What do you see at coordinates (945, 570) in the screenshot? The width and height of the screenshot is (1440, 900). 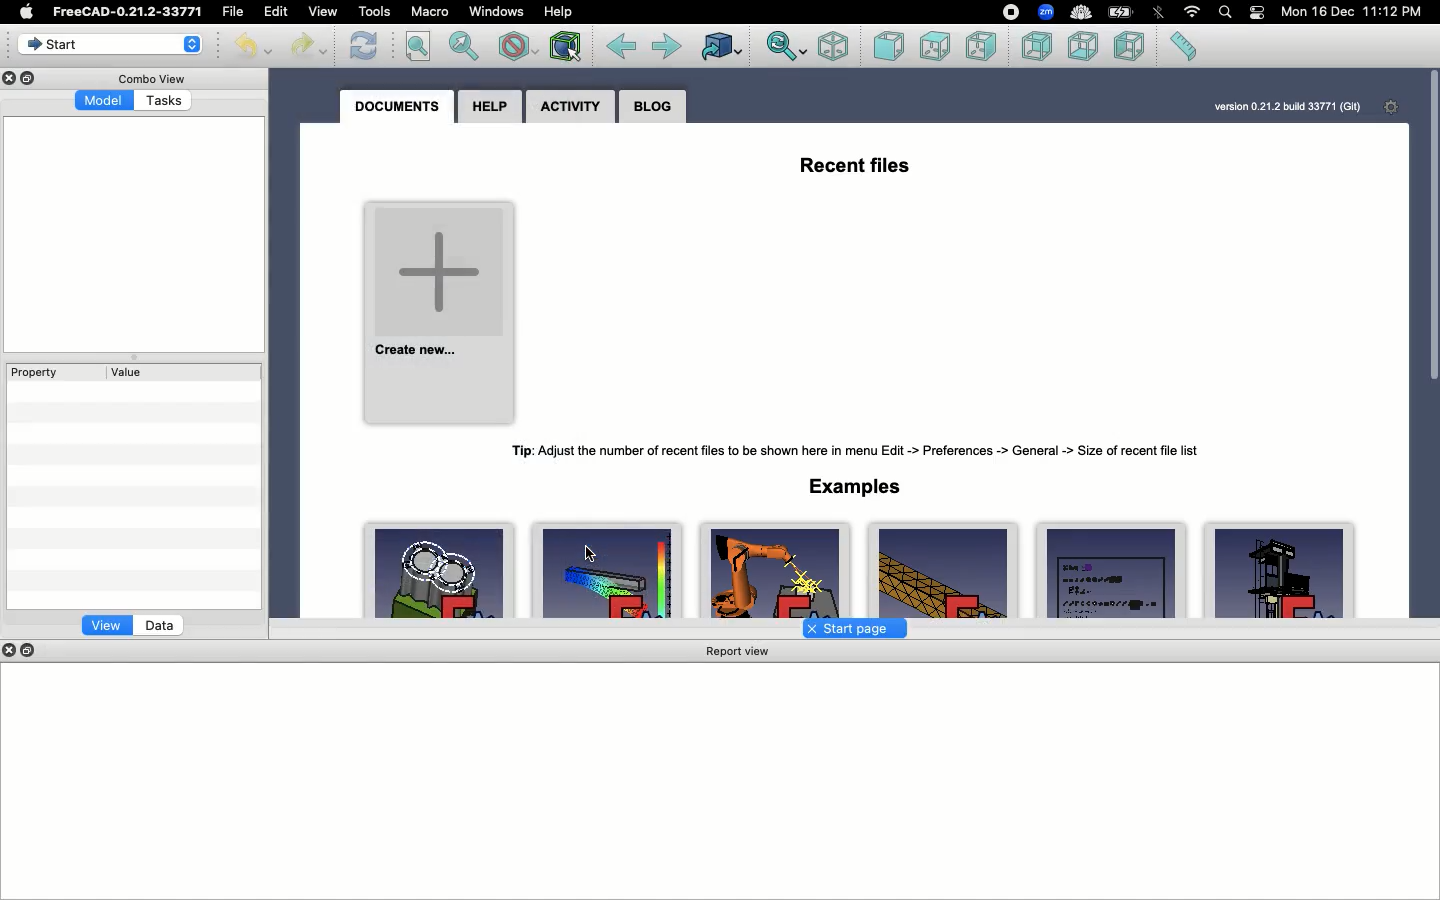 I see `FemCalculixCantilever3D_newSolver.Fcstd 158Kb` at bounding box center [945, 570].